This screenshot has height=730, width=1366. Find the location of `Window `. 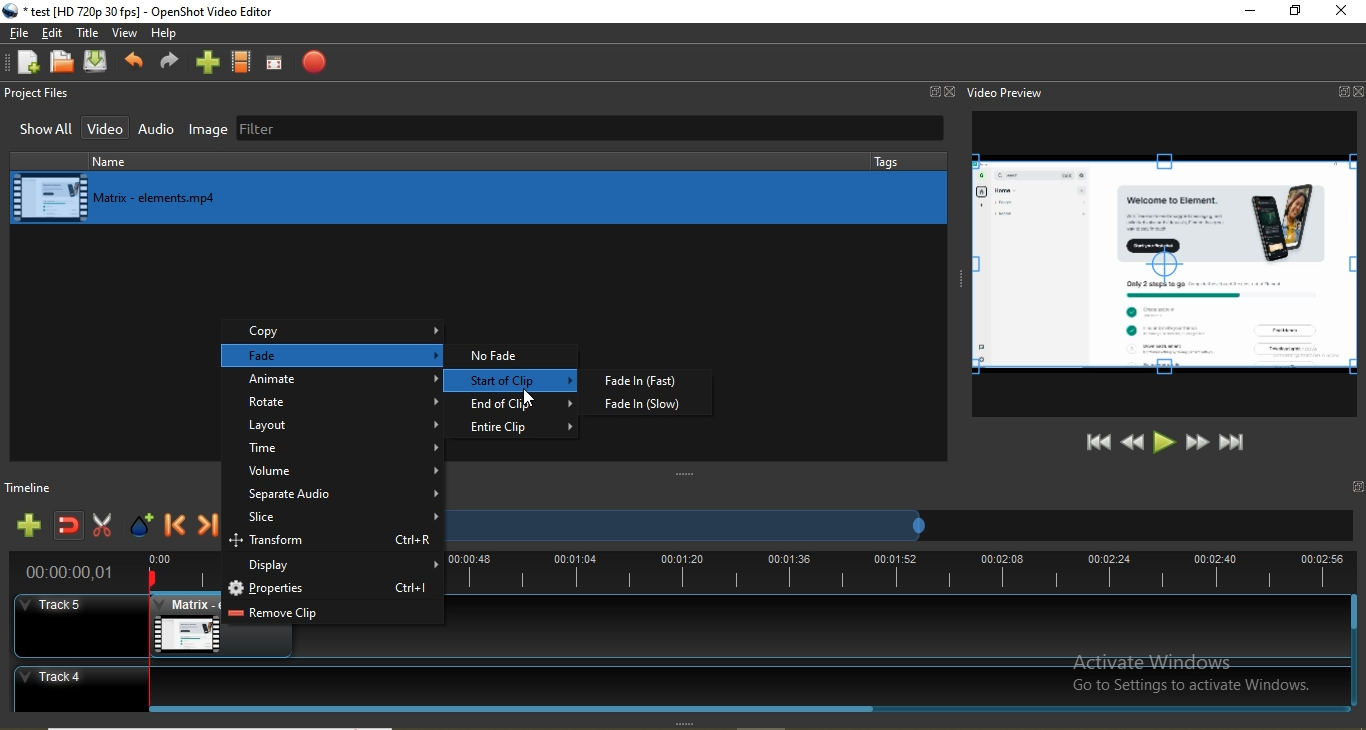

Window  is located at coordinates (1342, 92).